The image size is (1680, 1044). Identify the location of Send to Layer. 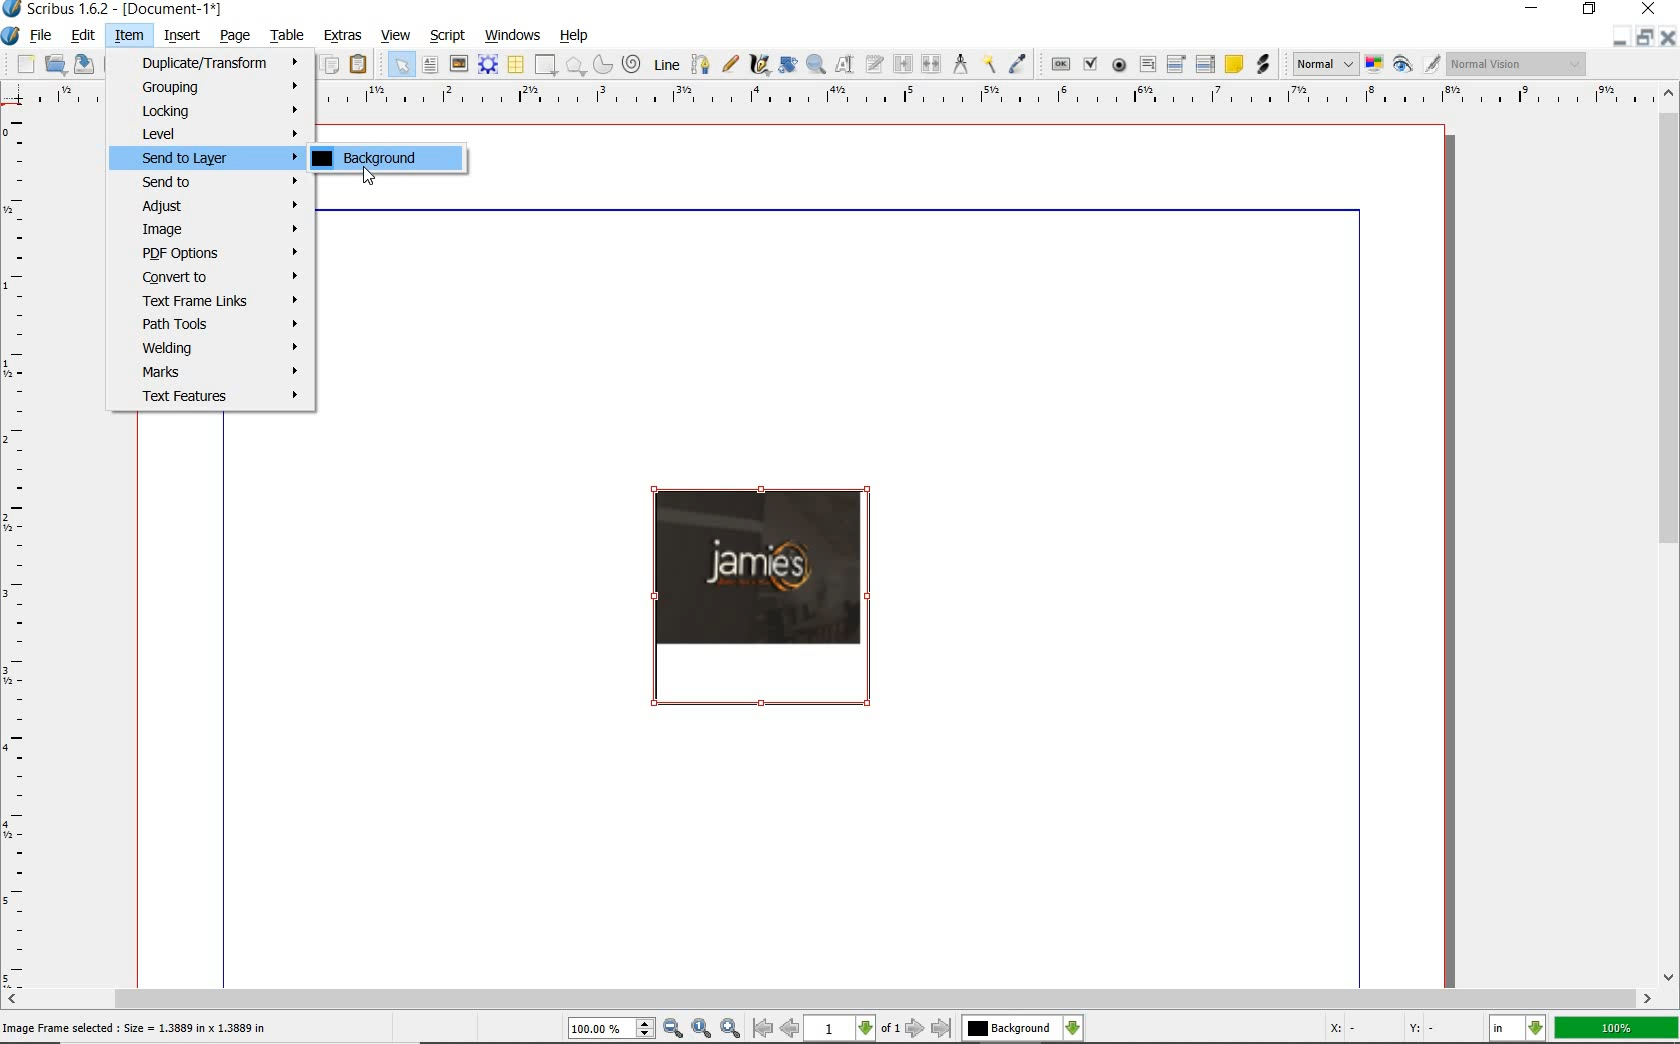
(207, 158).